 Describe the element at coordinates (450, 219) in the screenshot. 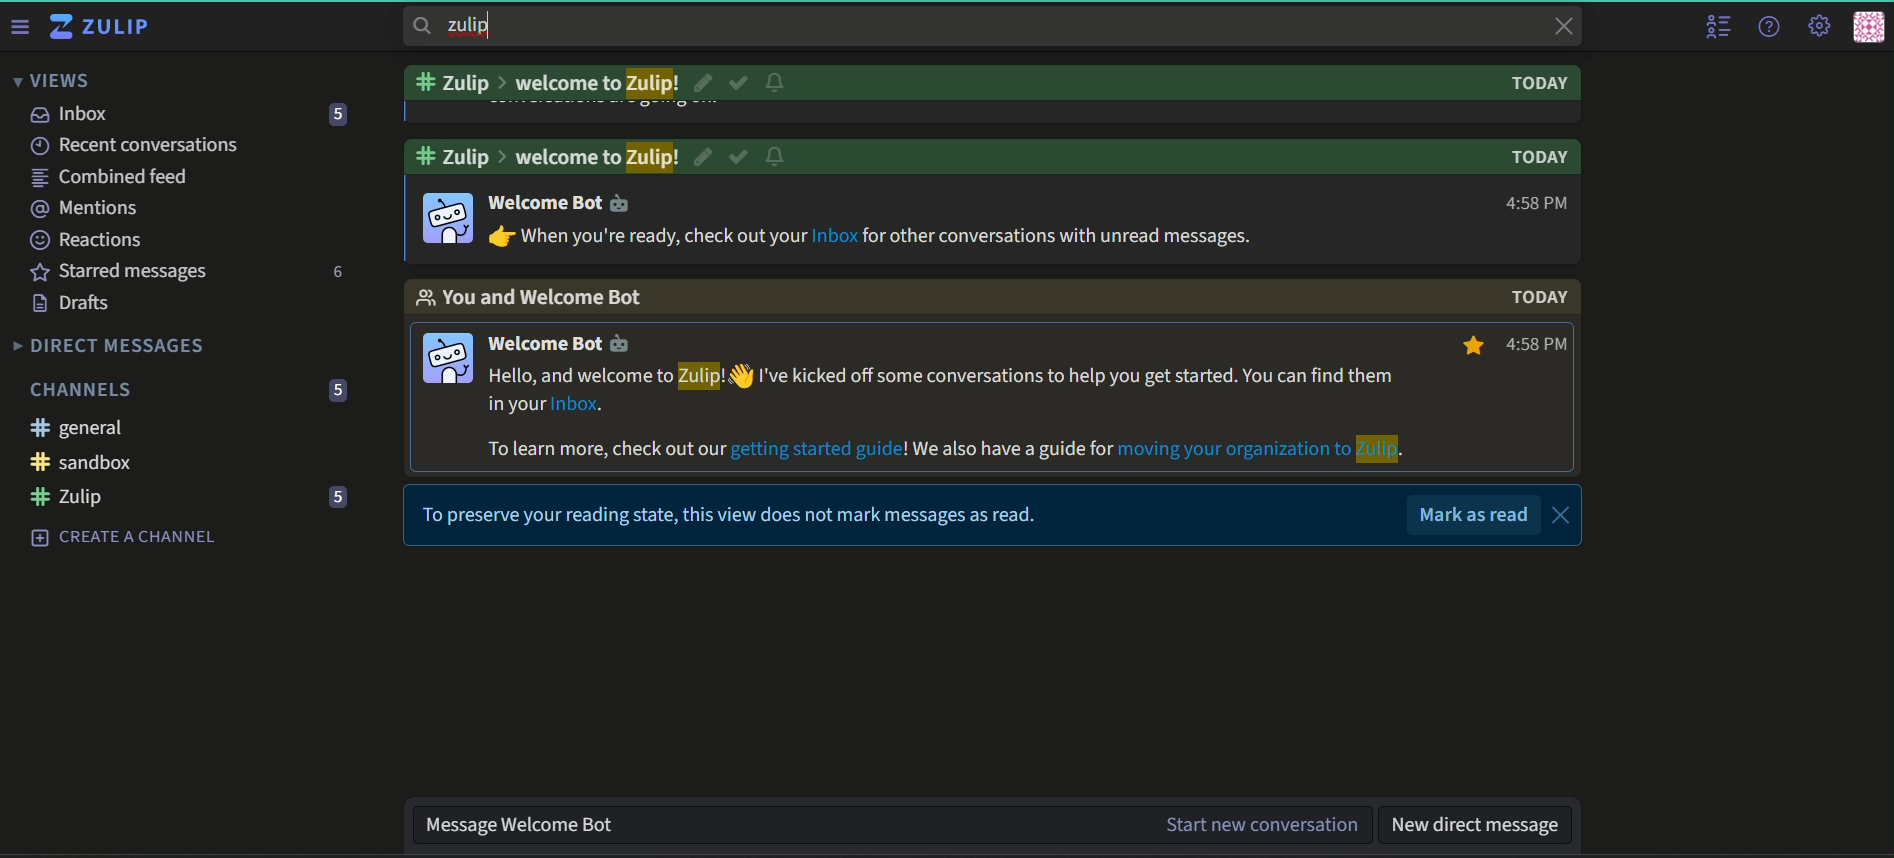

I see `image` at that location.